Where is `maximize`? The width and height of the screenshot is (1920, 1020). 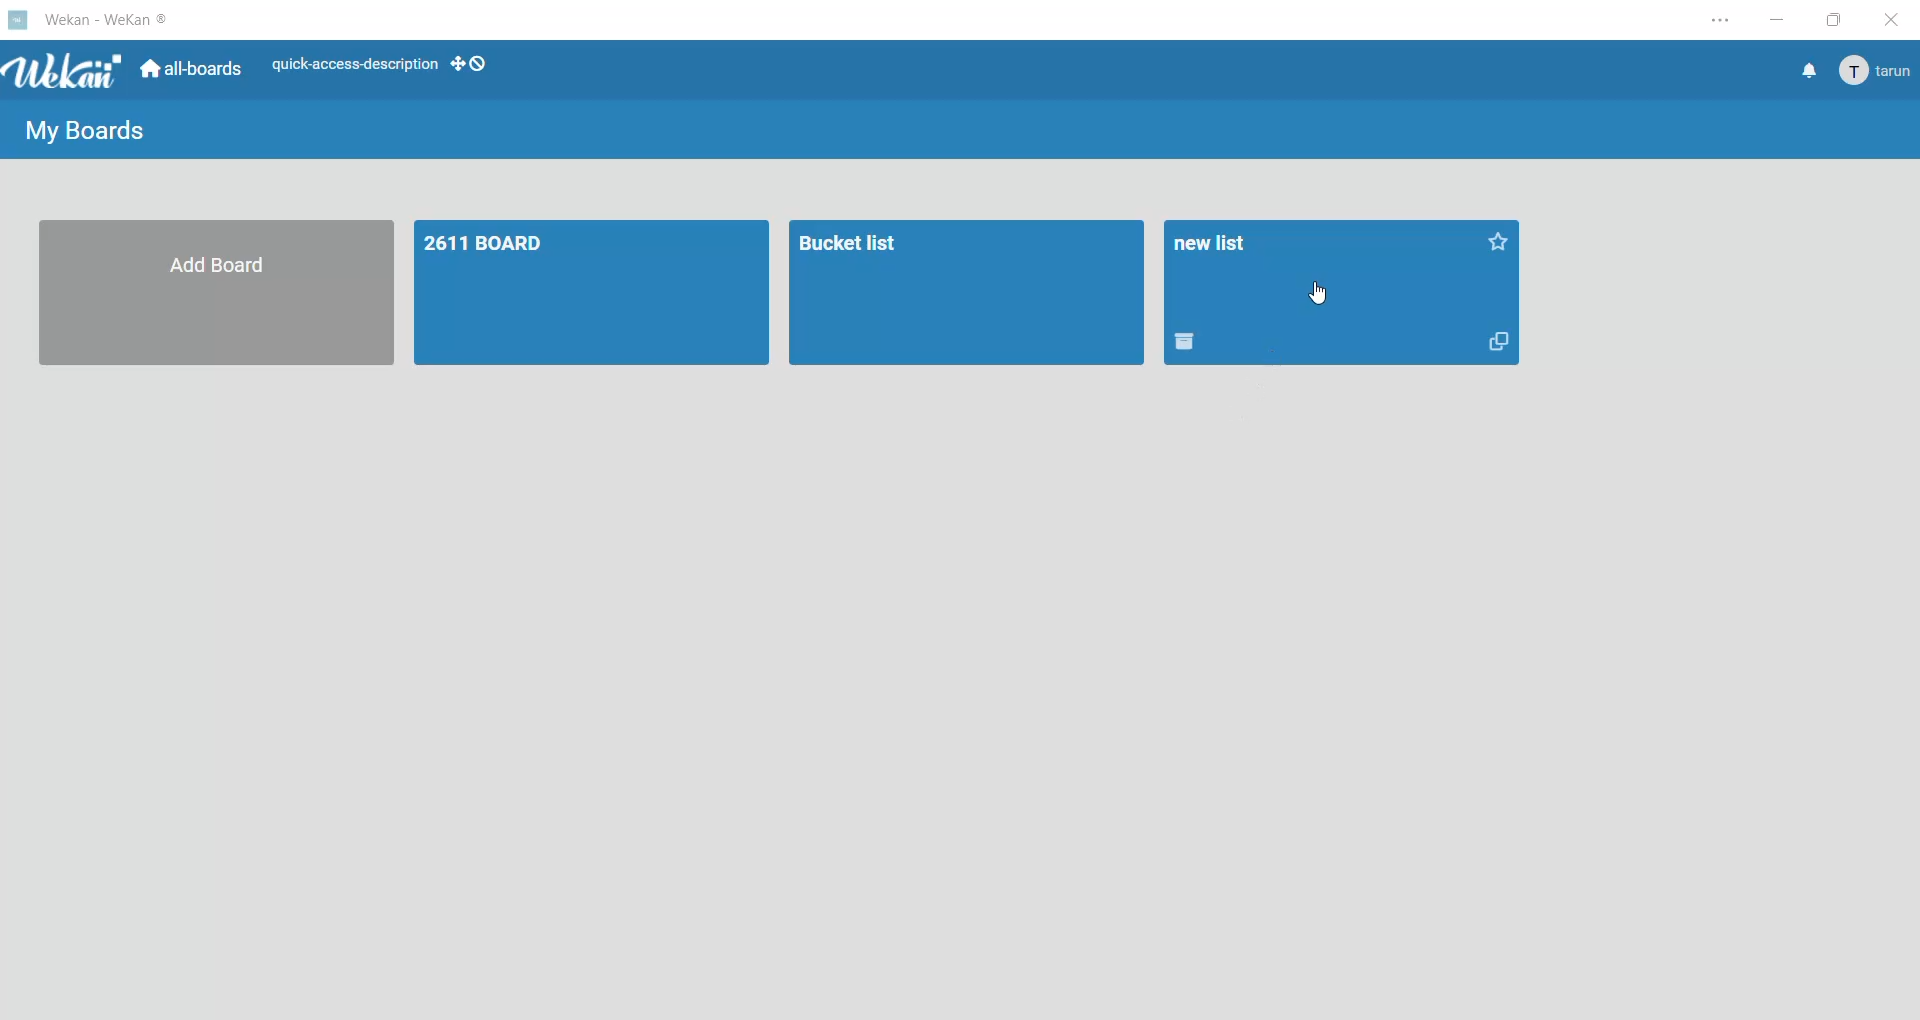
maximize is located at coordinates (1836, 20).